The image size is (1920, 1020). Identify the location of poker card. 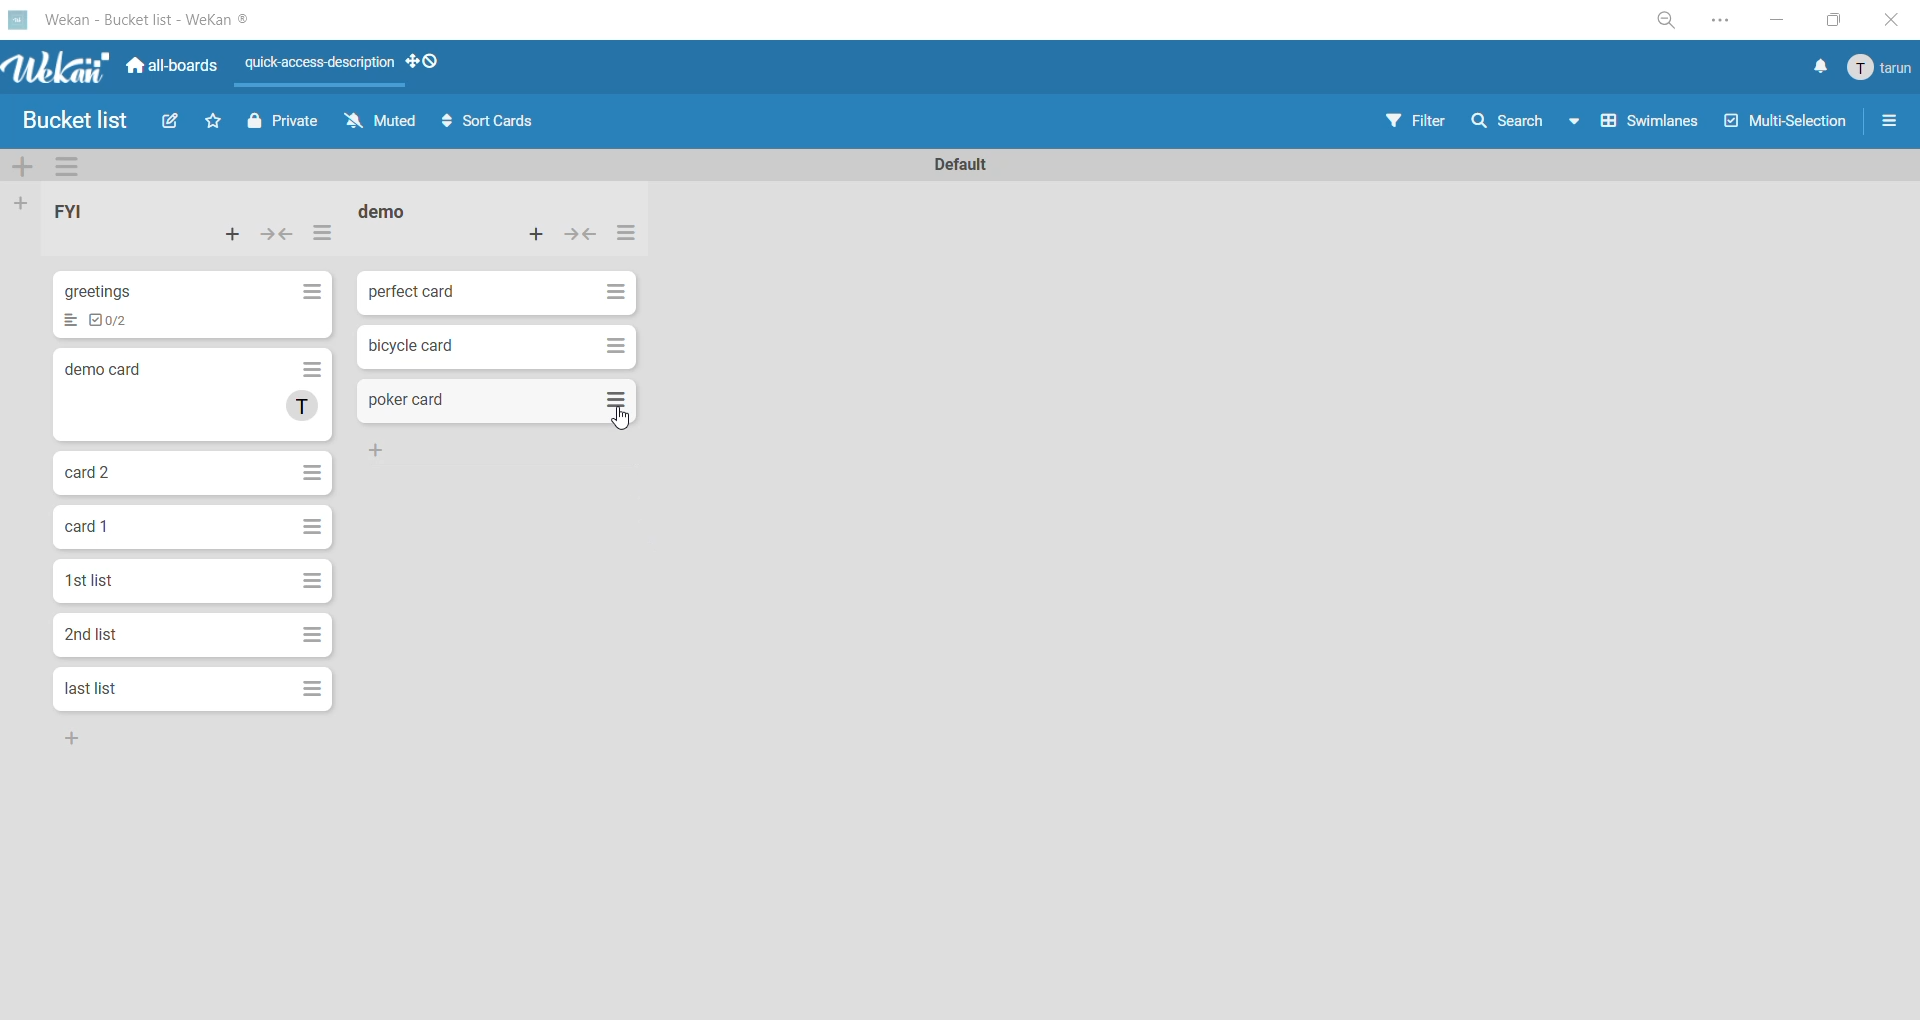
(407, 401).